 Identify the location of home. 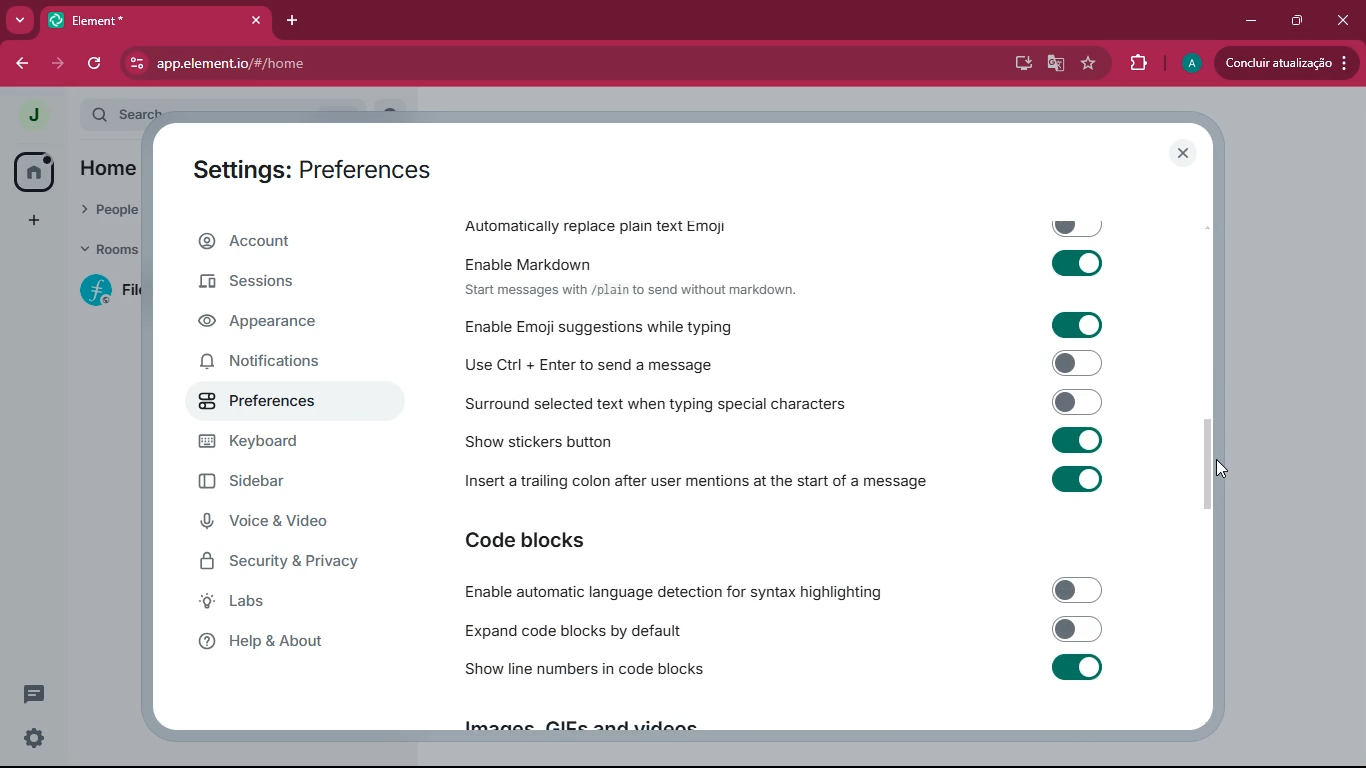
(33, 170).